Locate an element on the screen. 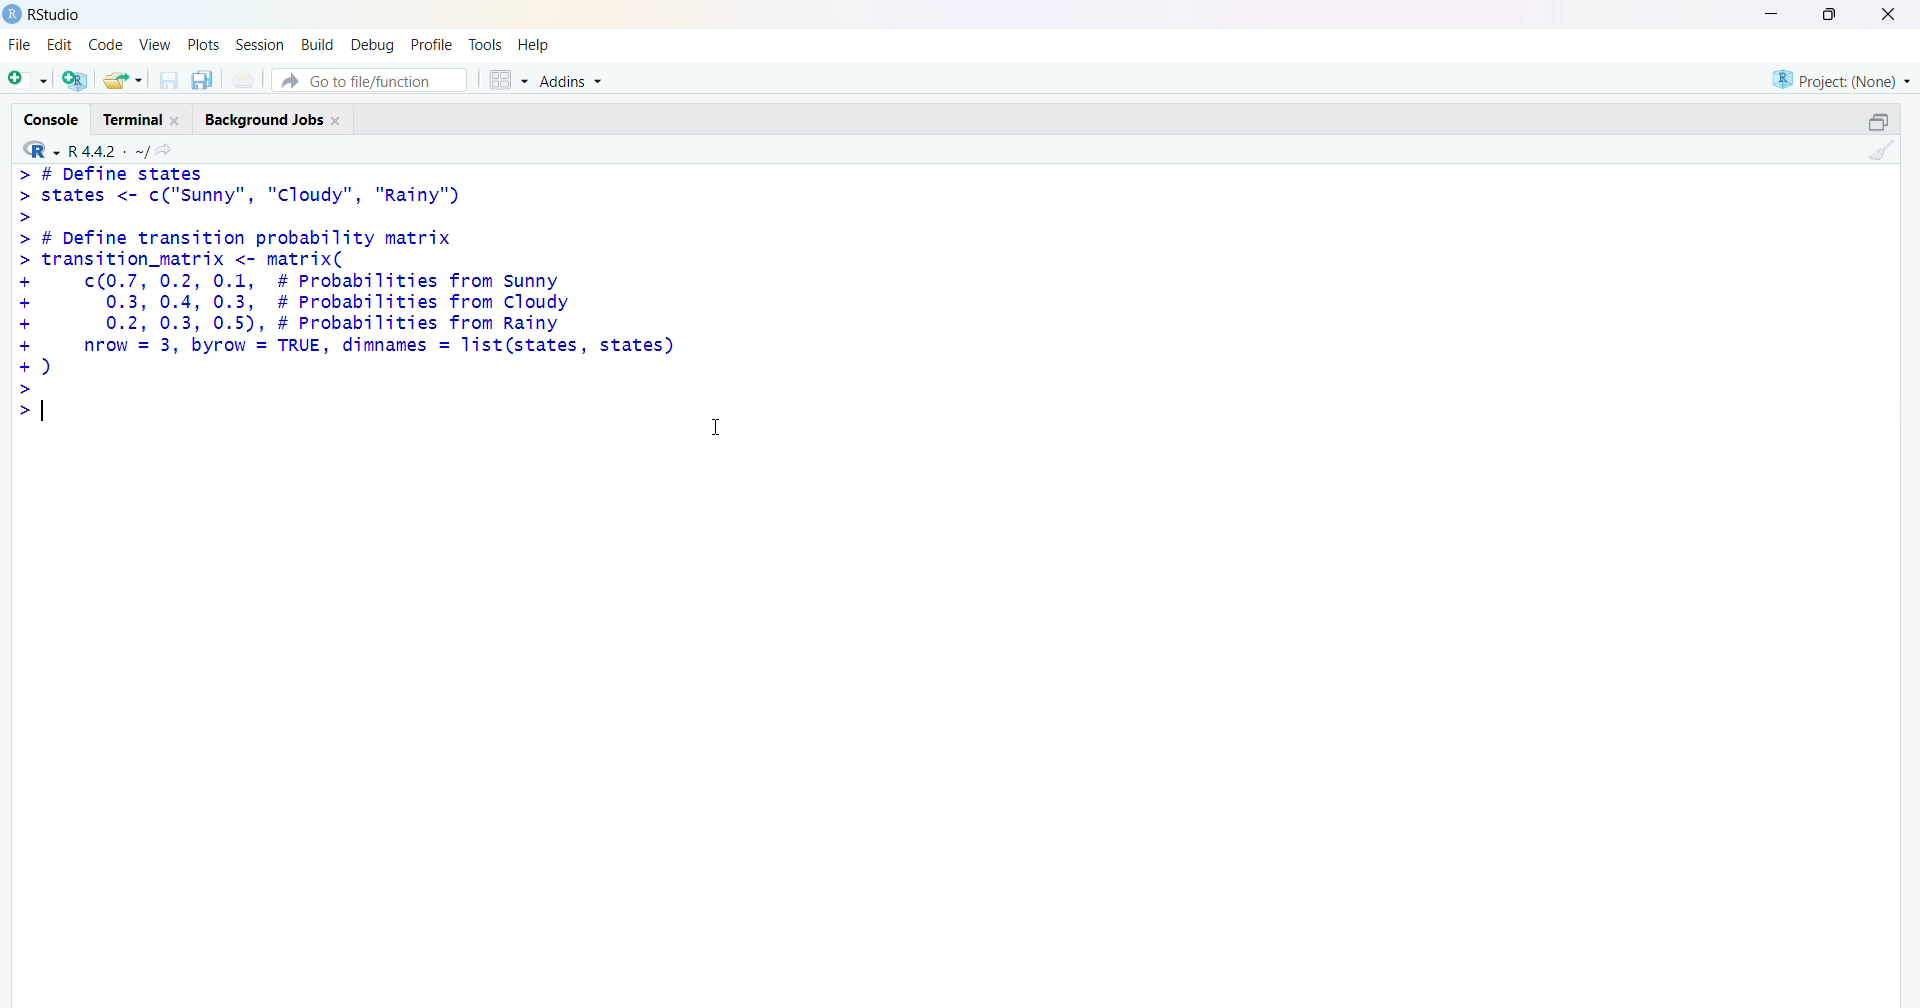 The width and height of the screenshot is (1920, 1008). file is located at coordinates (17, 44).